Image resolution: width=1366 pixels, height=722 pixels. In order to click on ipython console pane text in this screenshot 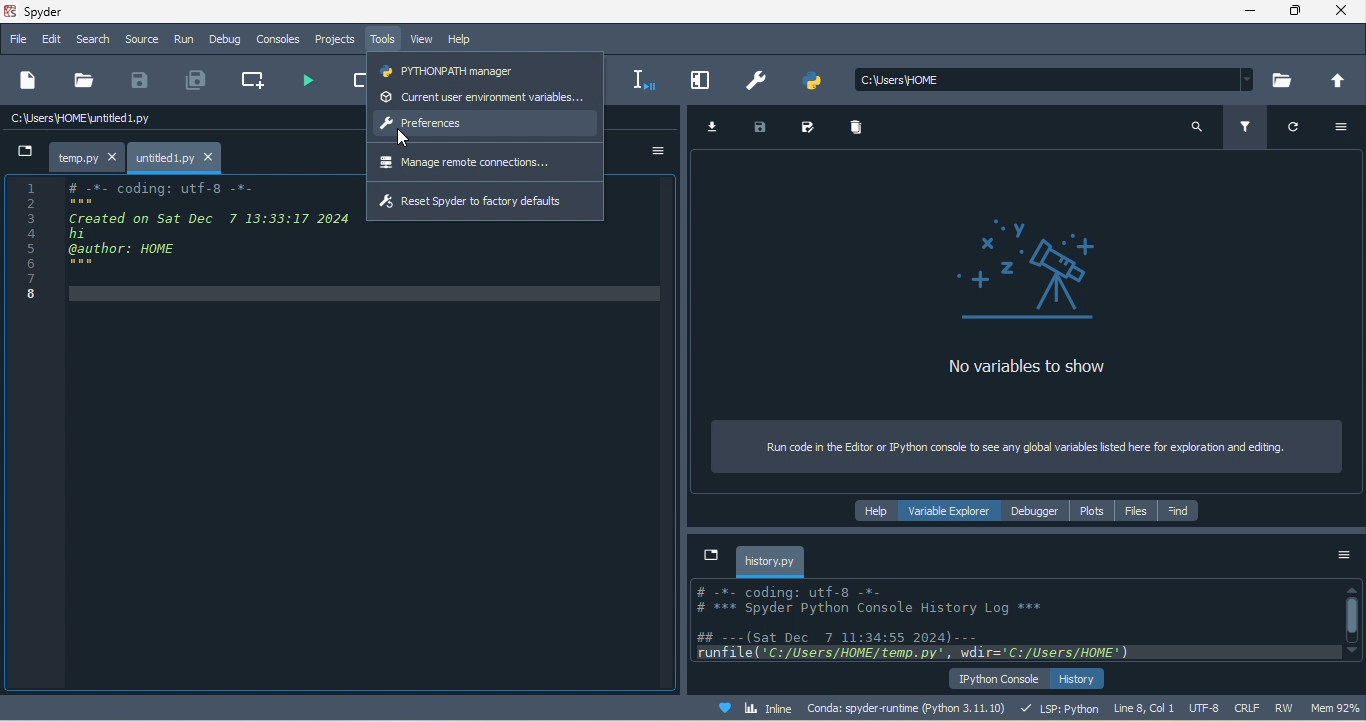, I will do `click(1010, 619)`.